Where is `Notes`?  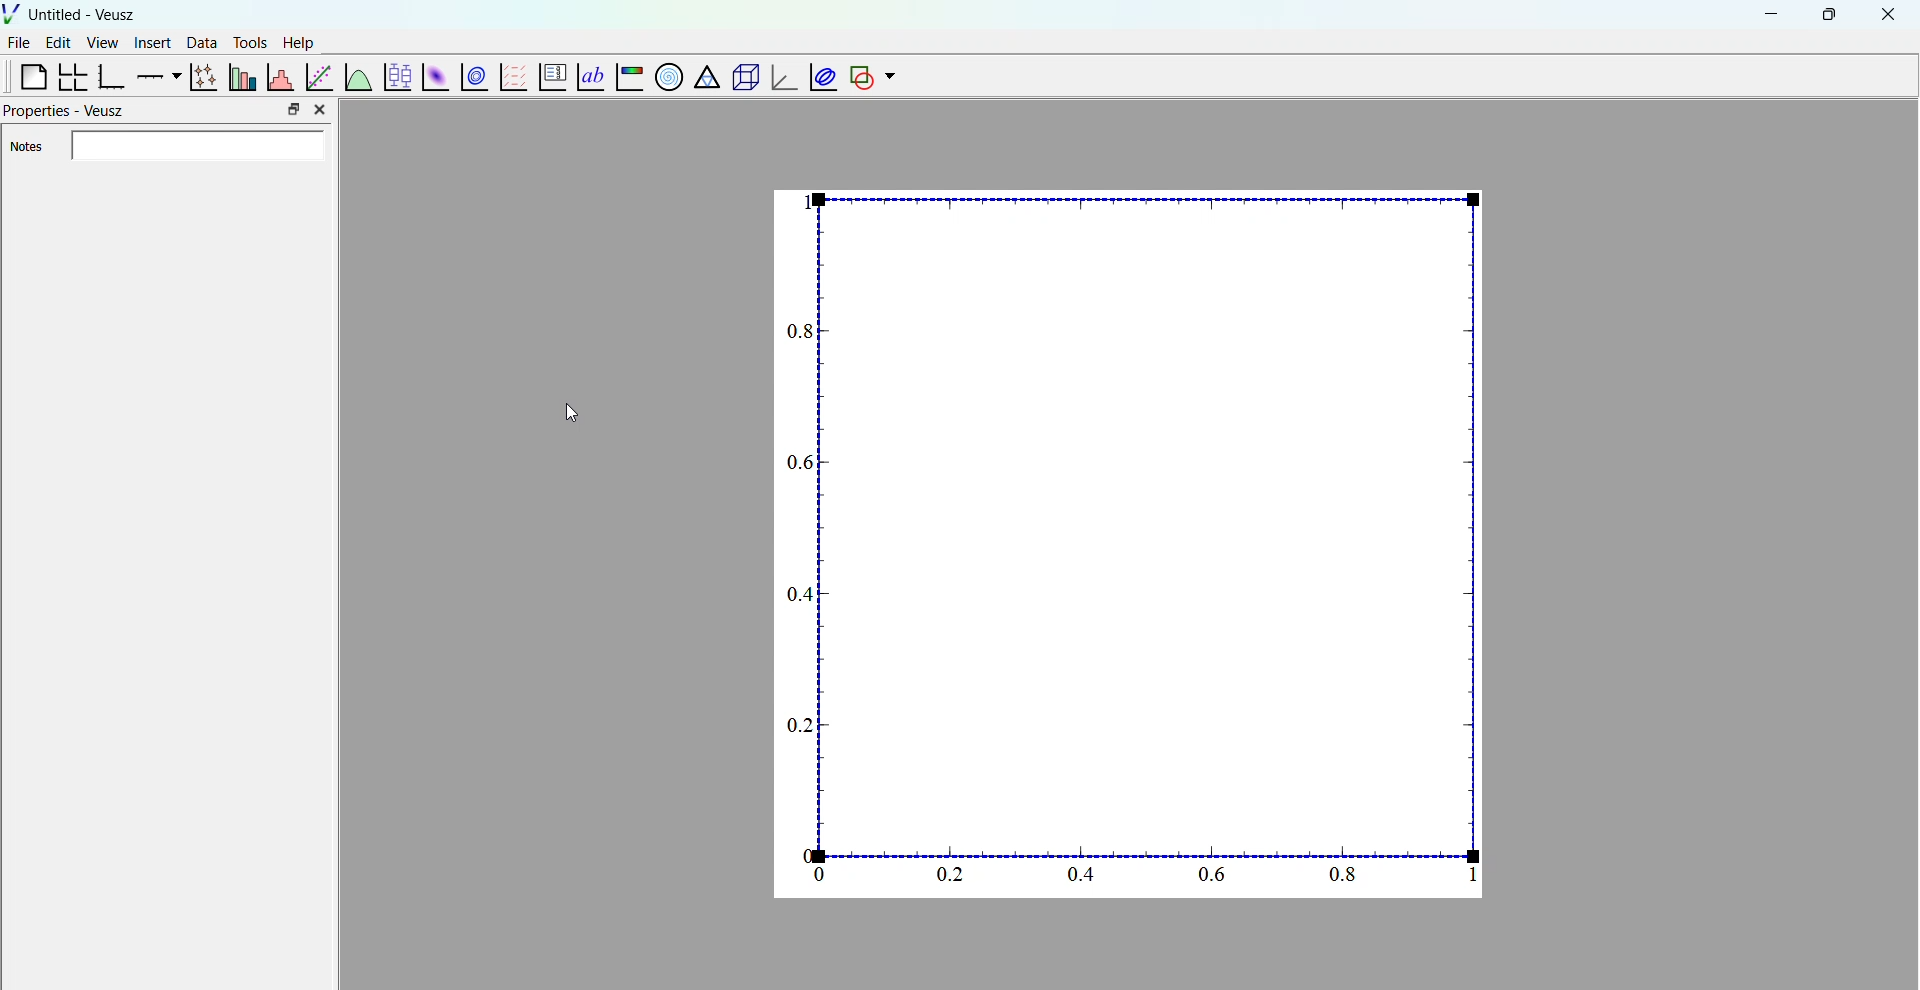 Notes is located at coordinates (170, 147).